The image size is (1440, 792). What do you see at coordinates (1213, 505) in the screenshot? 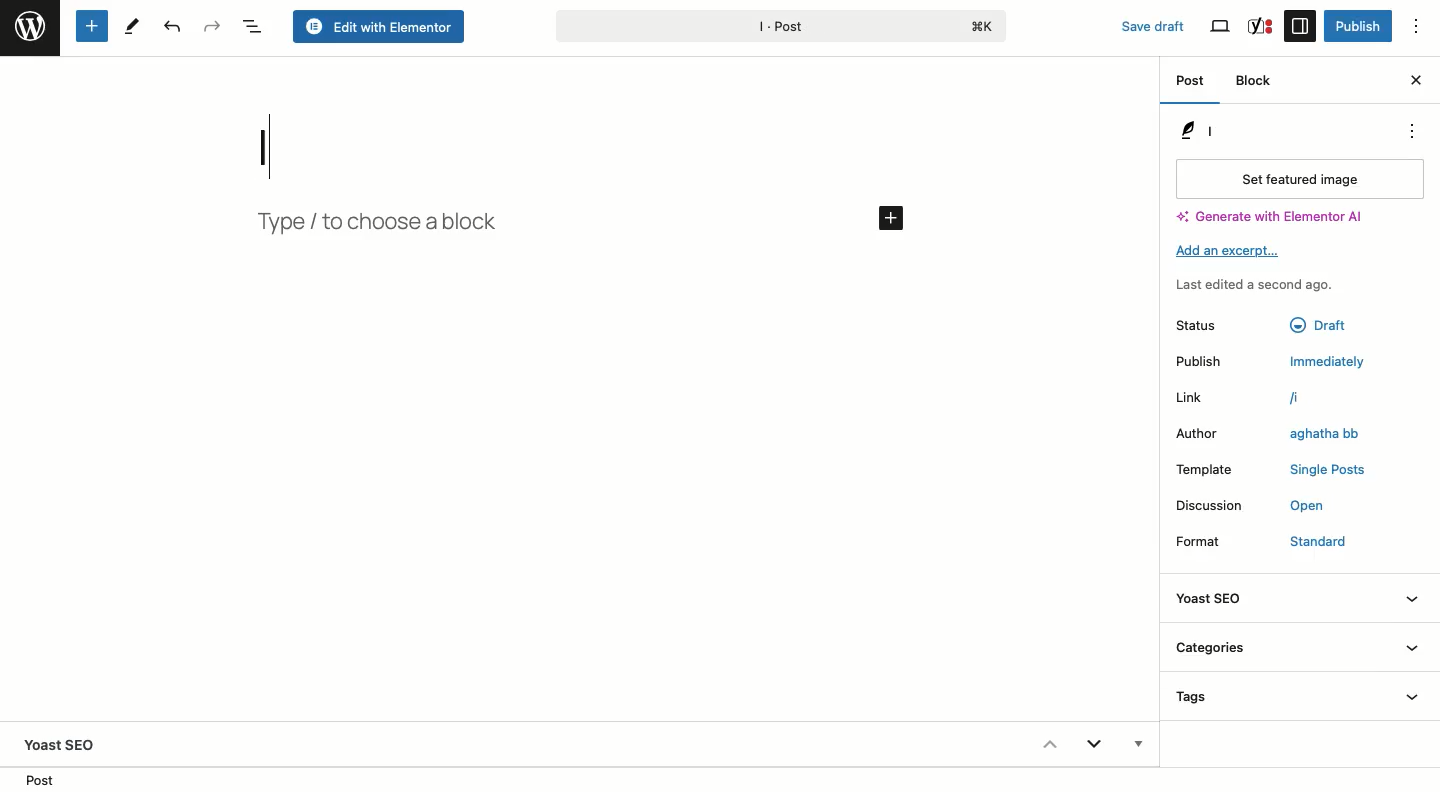
I see `Discussion` at bounding box center [1213, 505].